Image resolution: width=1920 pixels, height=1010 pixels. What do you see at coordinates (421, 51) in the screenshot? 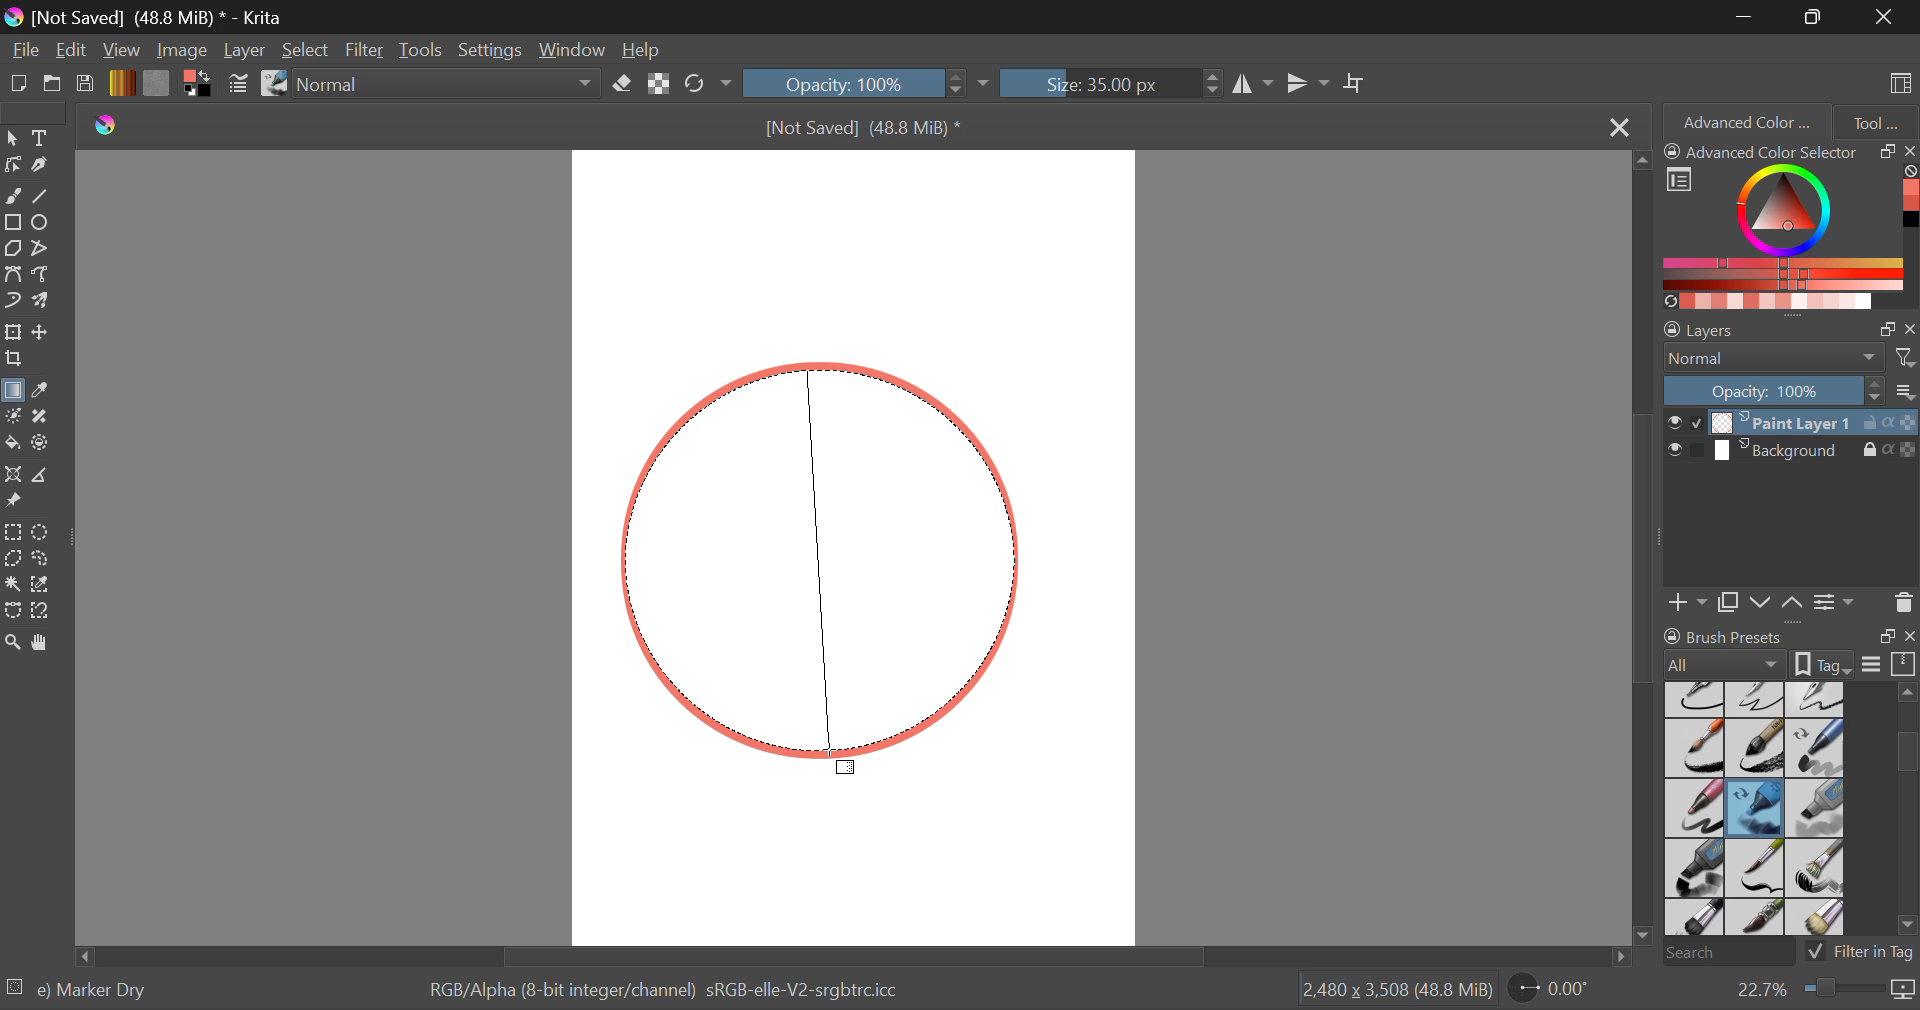
I see `Tools` at bounding box center [421, 51].